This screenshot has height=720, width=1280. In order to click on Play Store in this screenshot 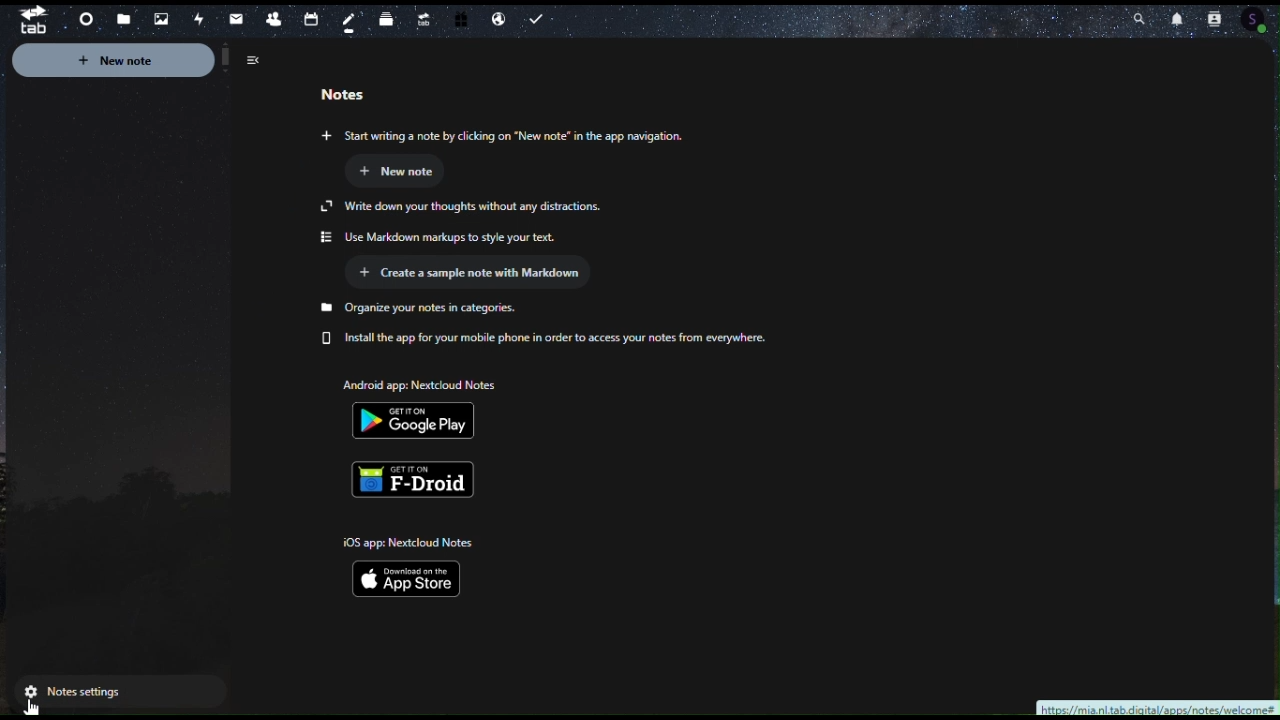, I will do `click(421, 403)`.